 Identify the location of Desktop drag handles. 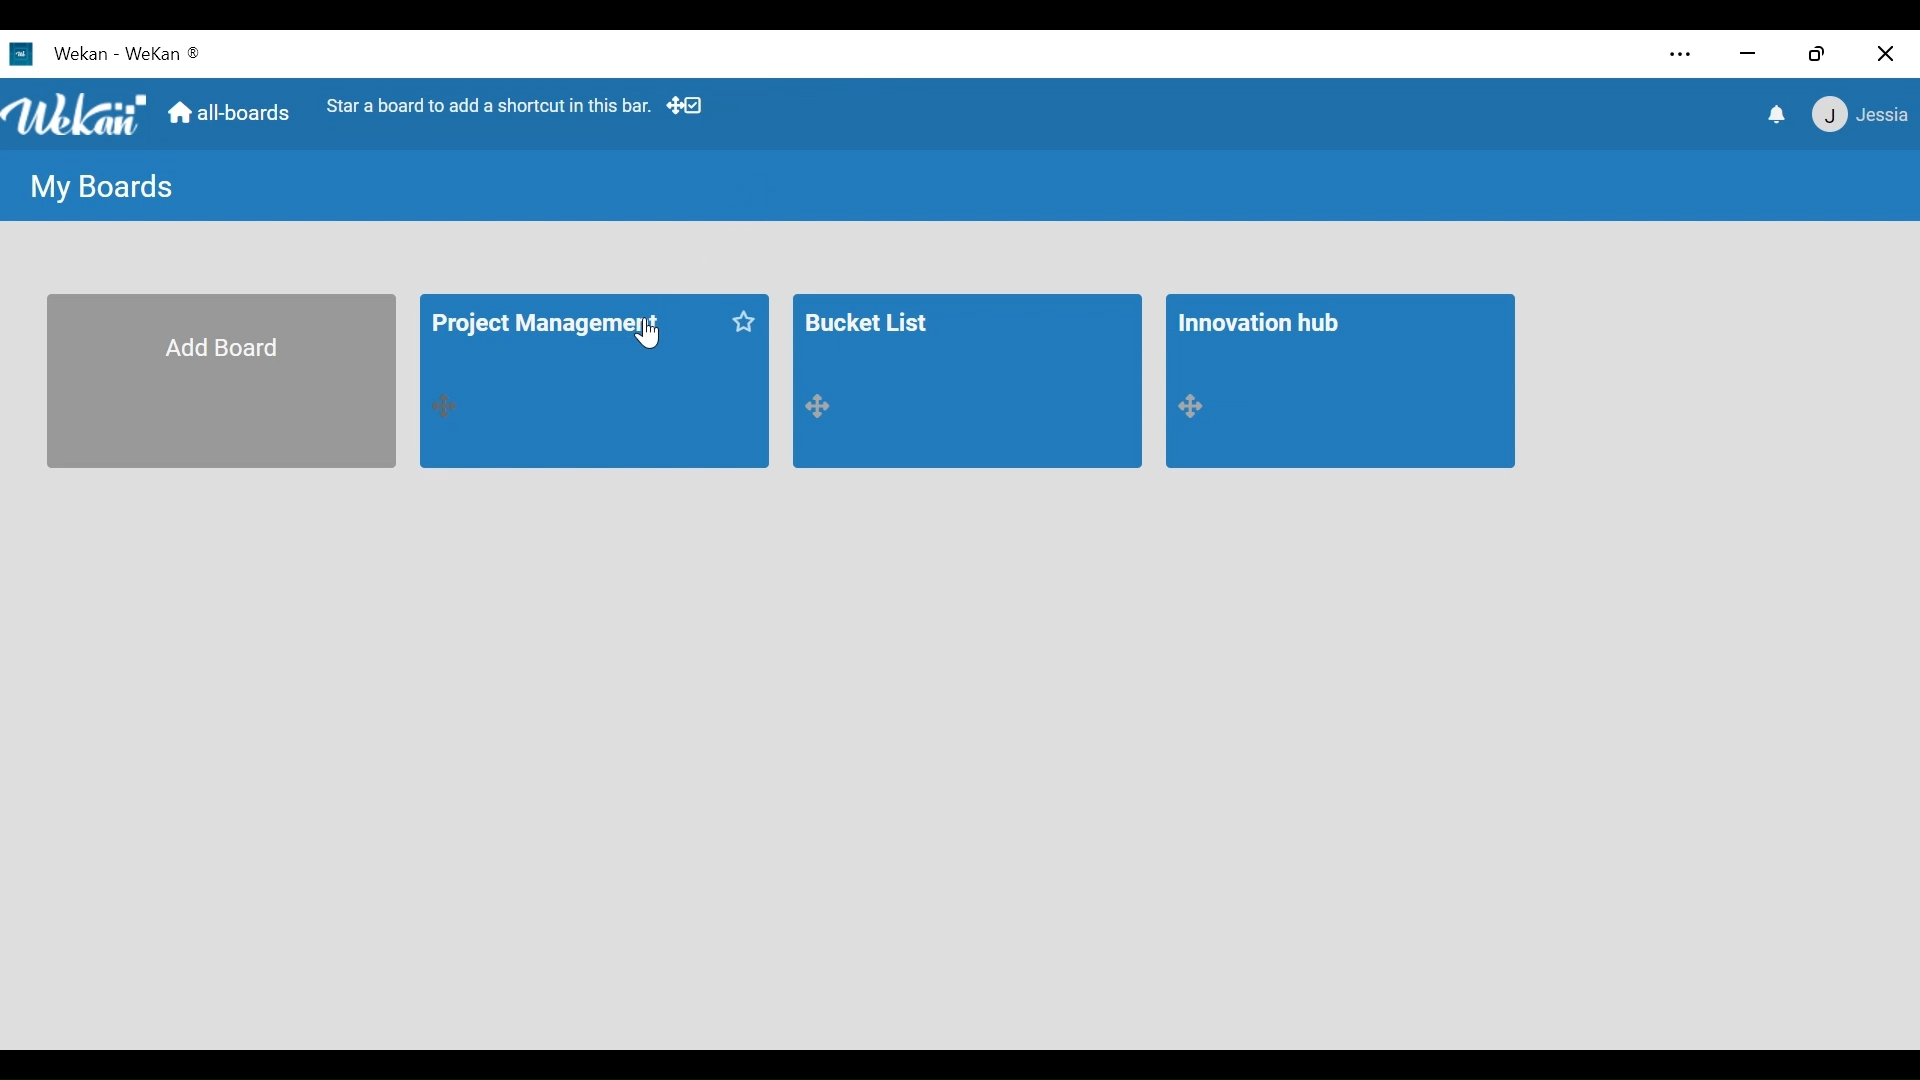
(1198, 407).